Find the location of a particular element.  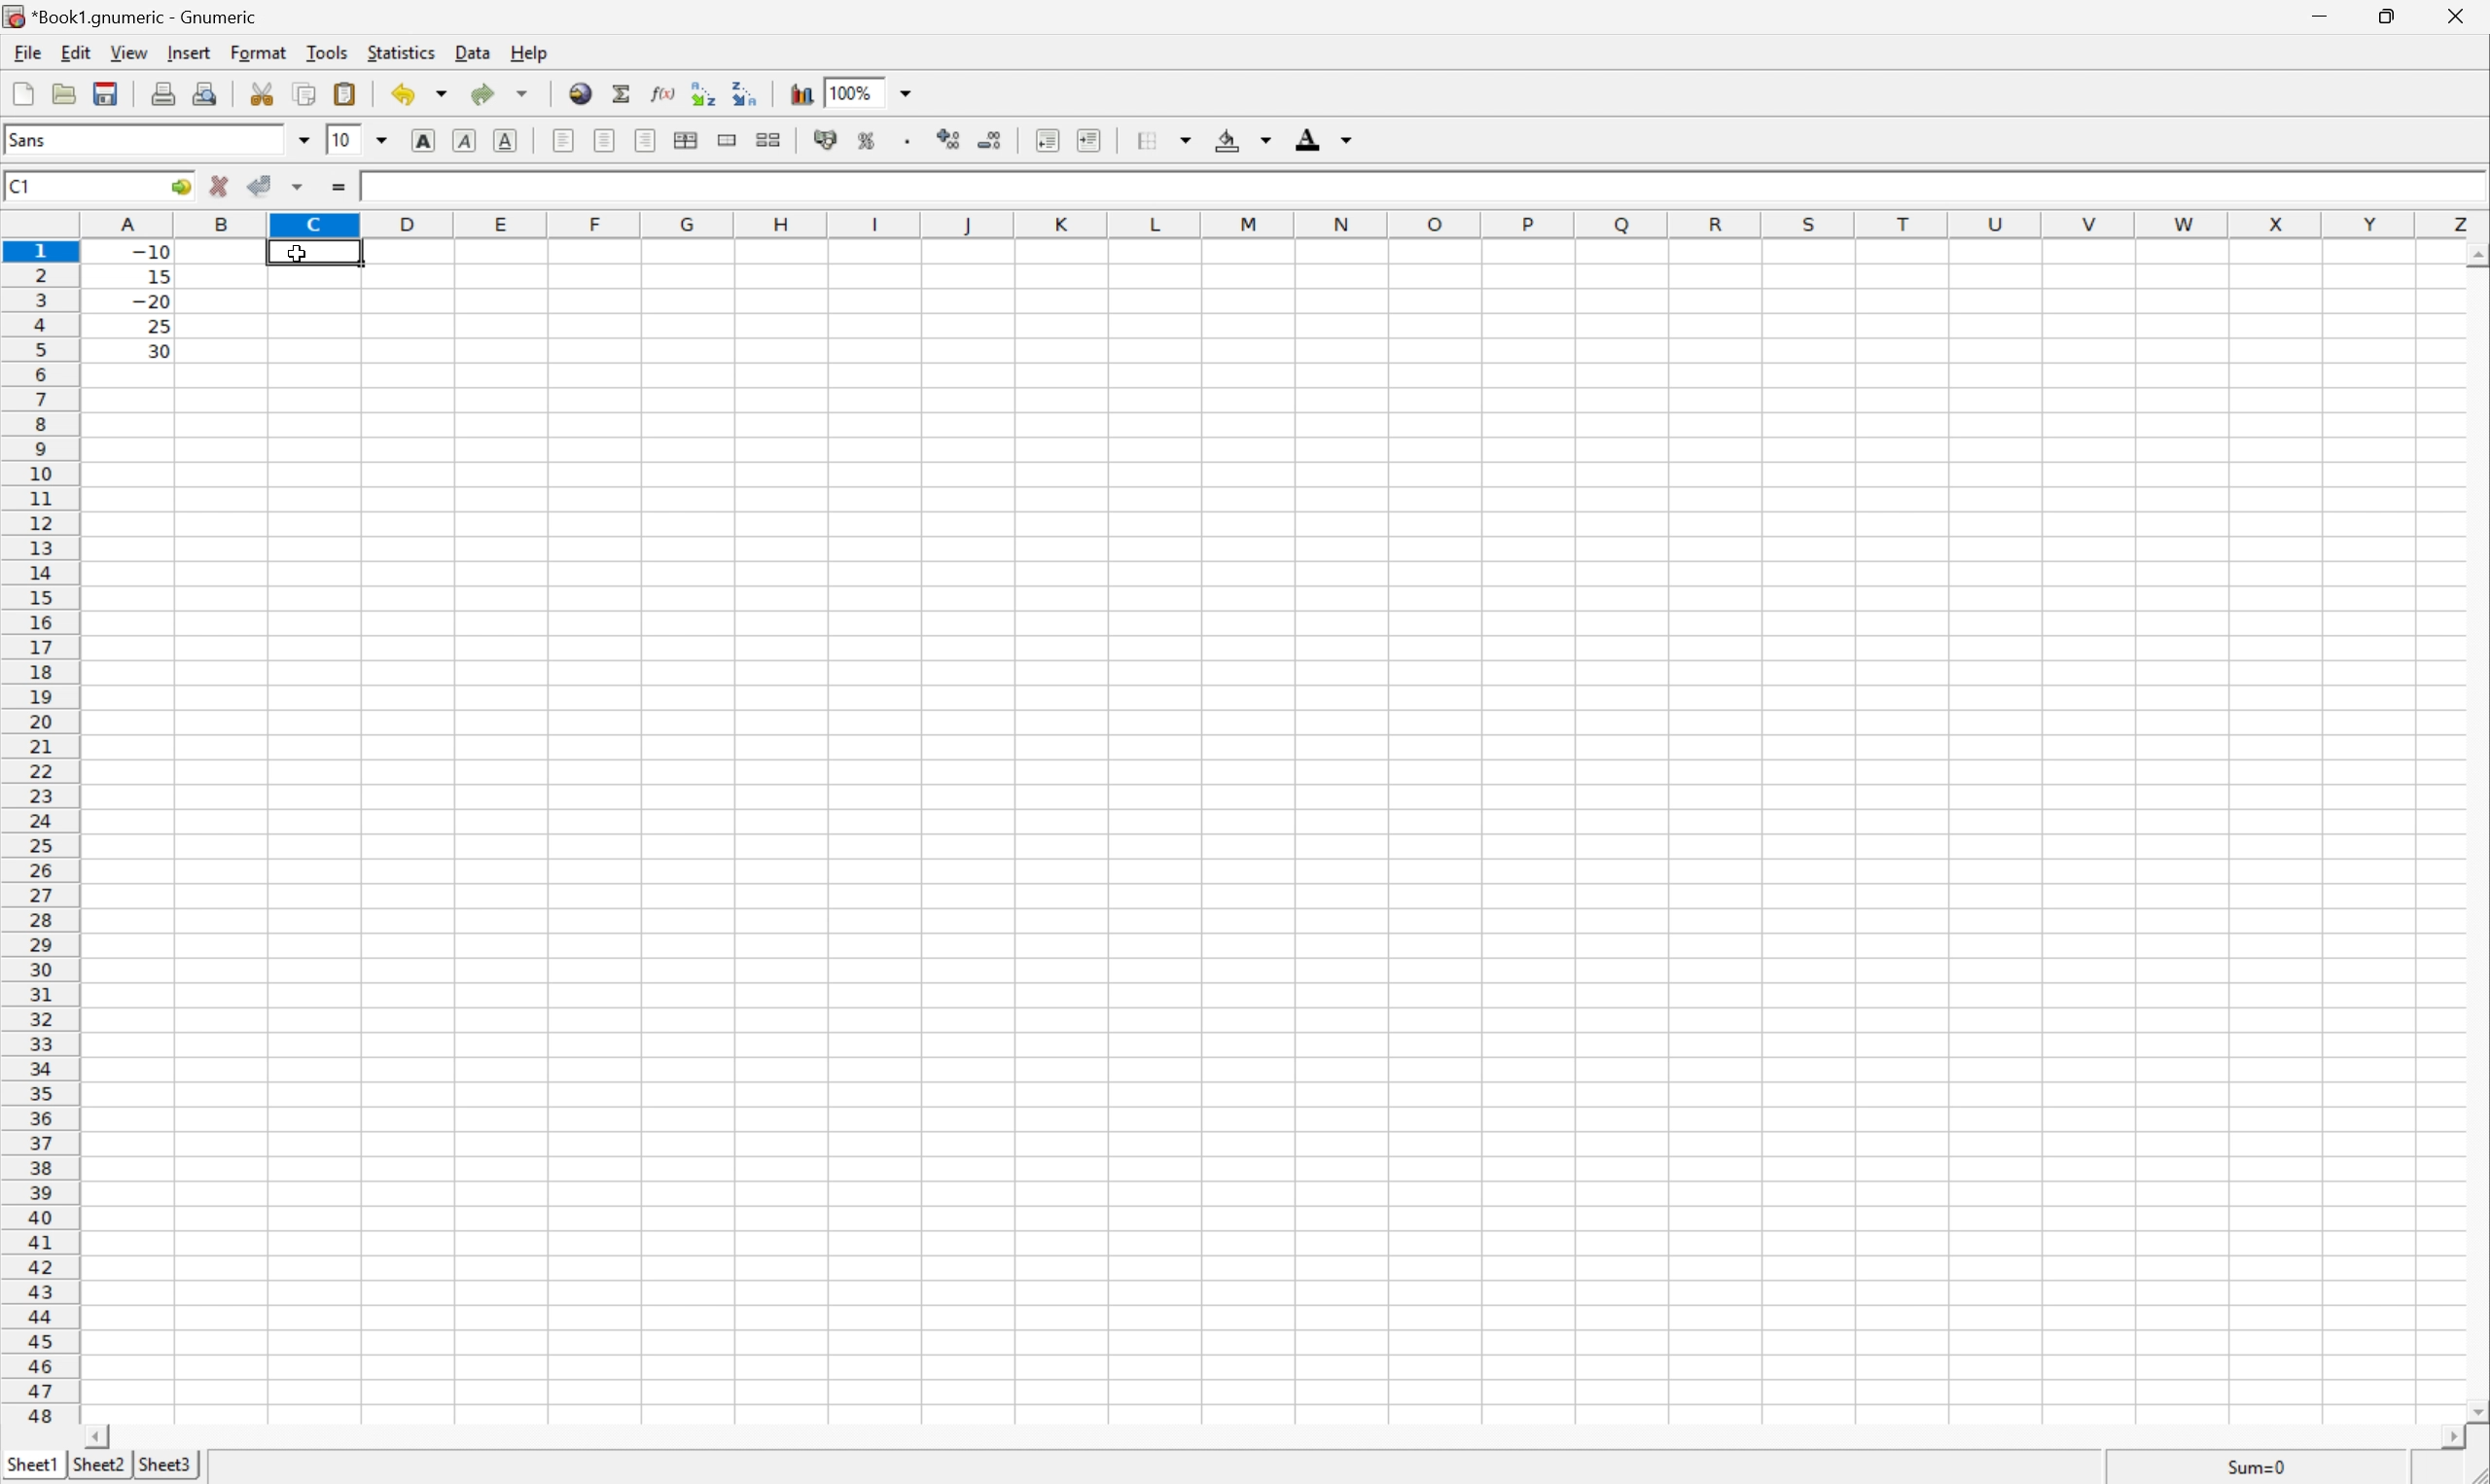

-20 is located at coordinates (151, 302).